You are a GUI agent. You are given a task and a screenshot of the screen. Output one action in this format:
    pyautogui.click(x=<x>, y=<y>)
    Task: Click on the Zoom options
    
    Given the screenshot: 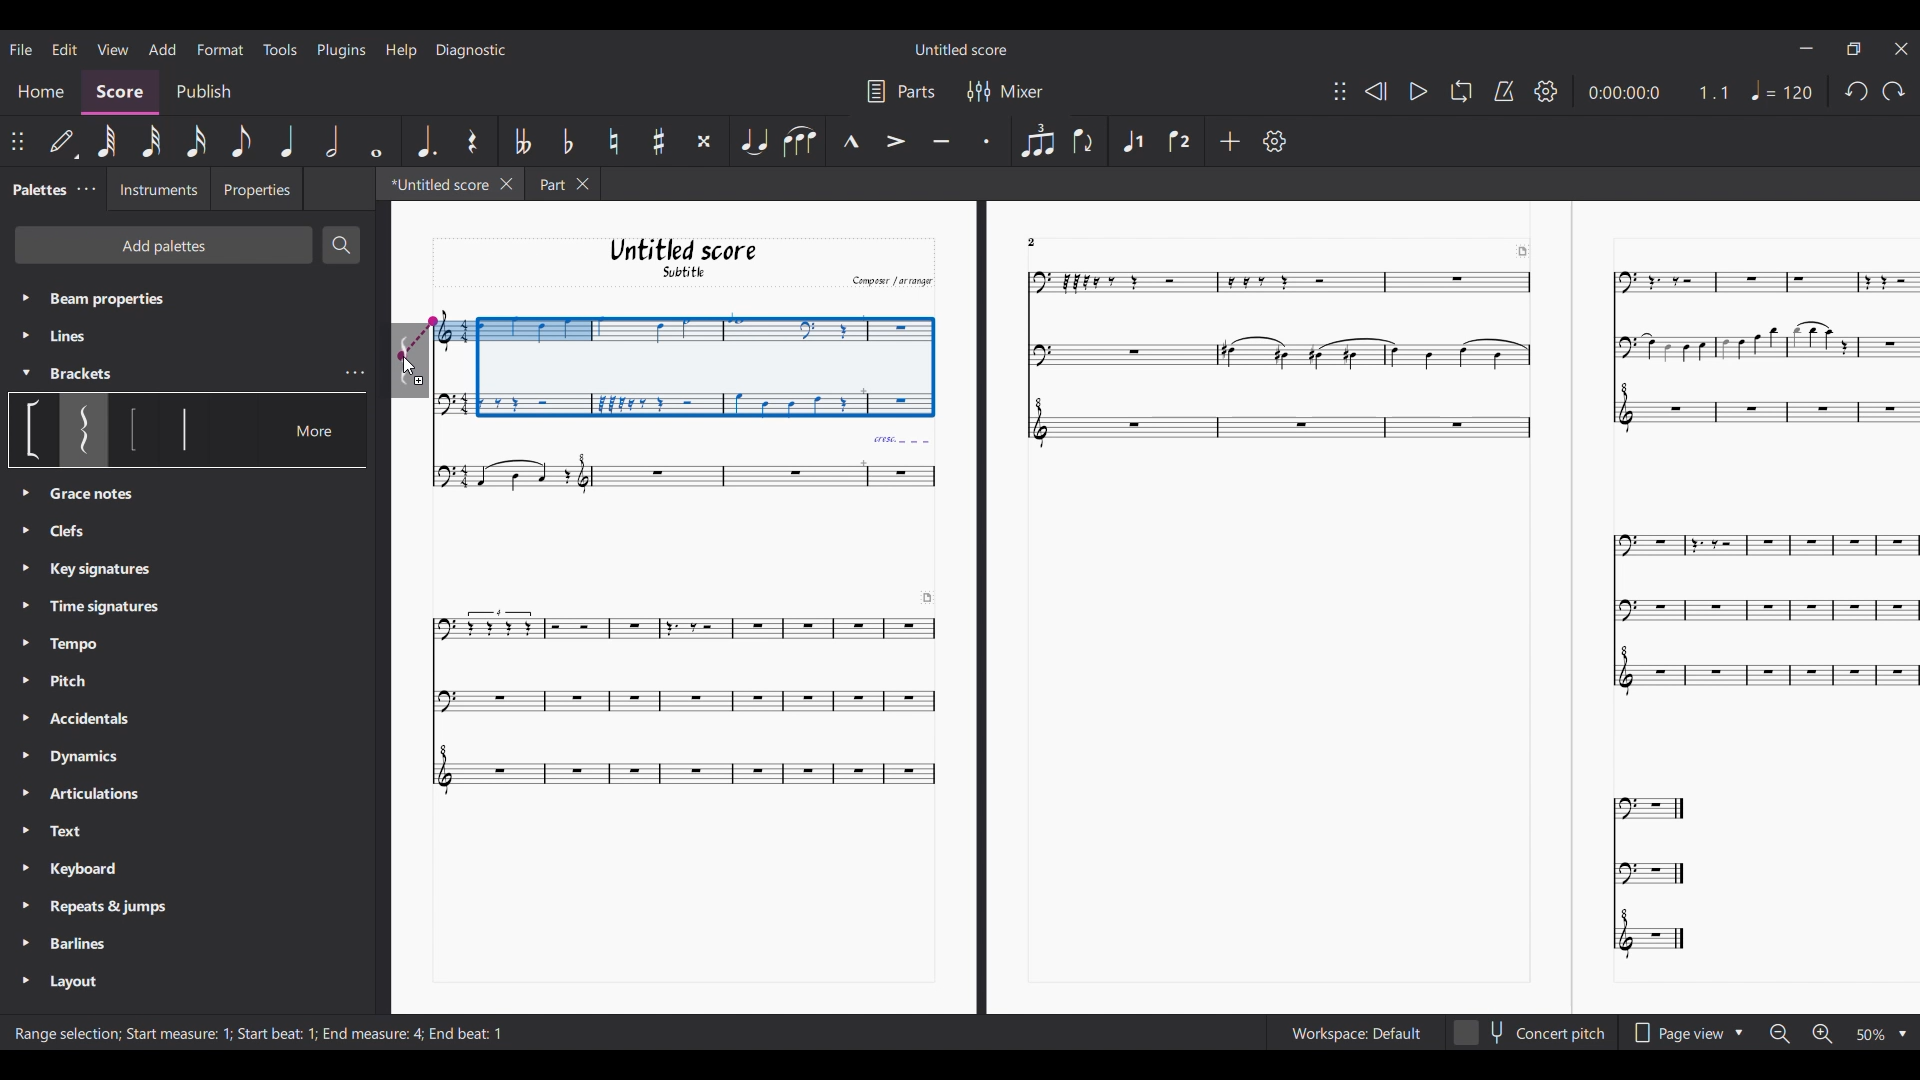 What is the action you would take?
    pyautogui.click(x=1870, y=1035)
    